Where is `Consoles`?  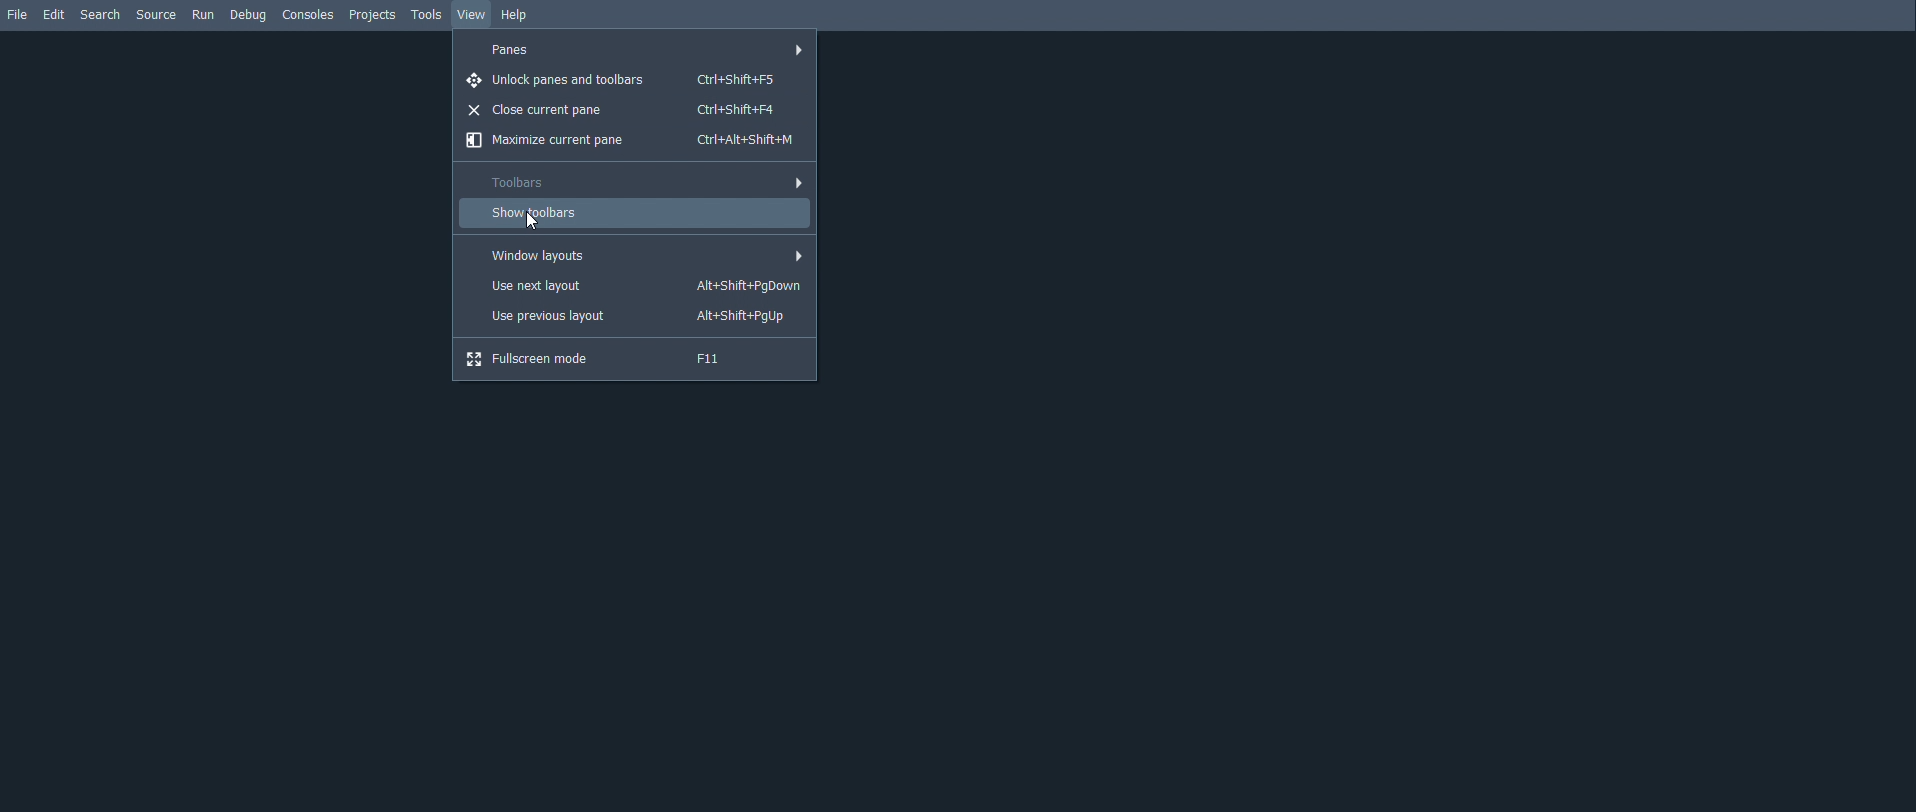 Consoles is located at coordinates (308, 16).